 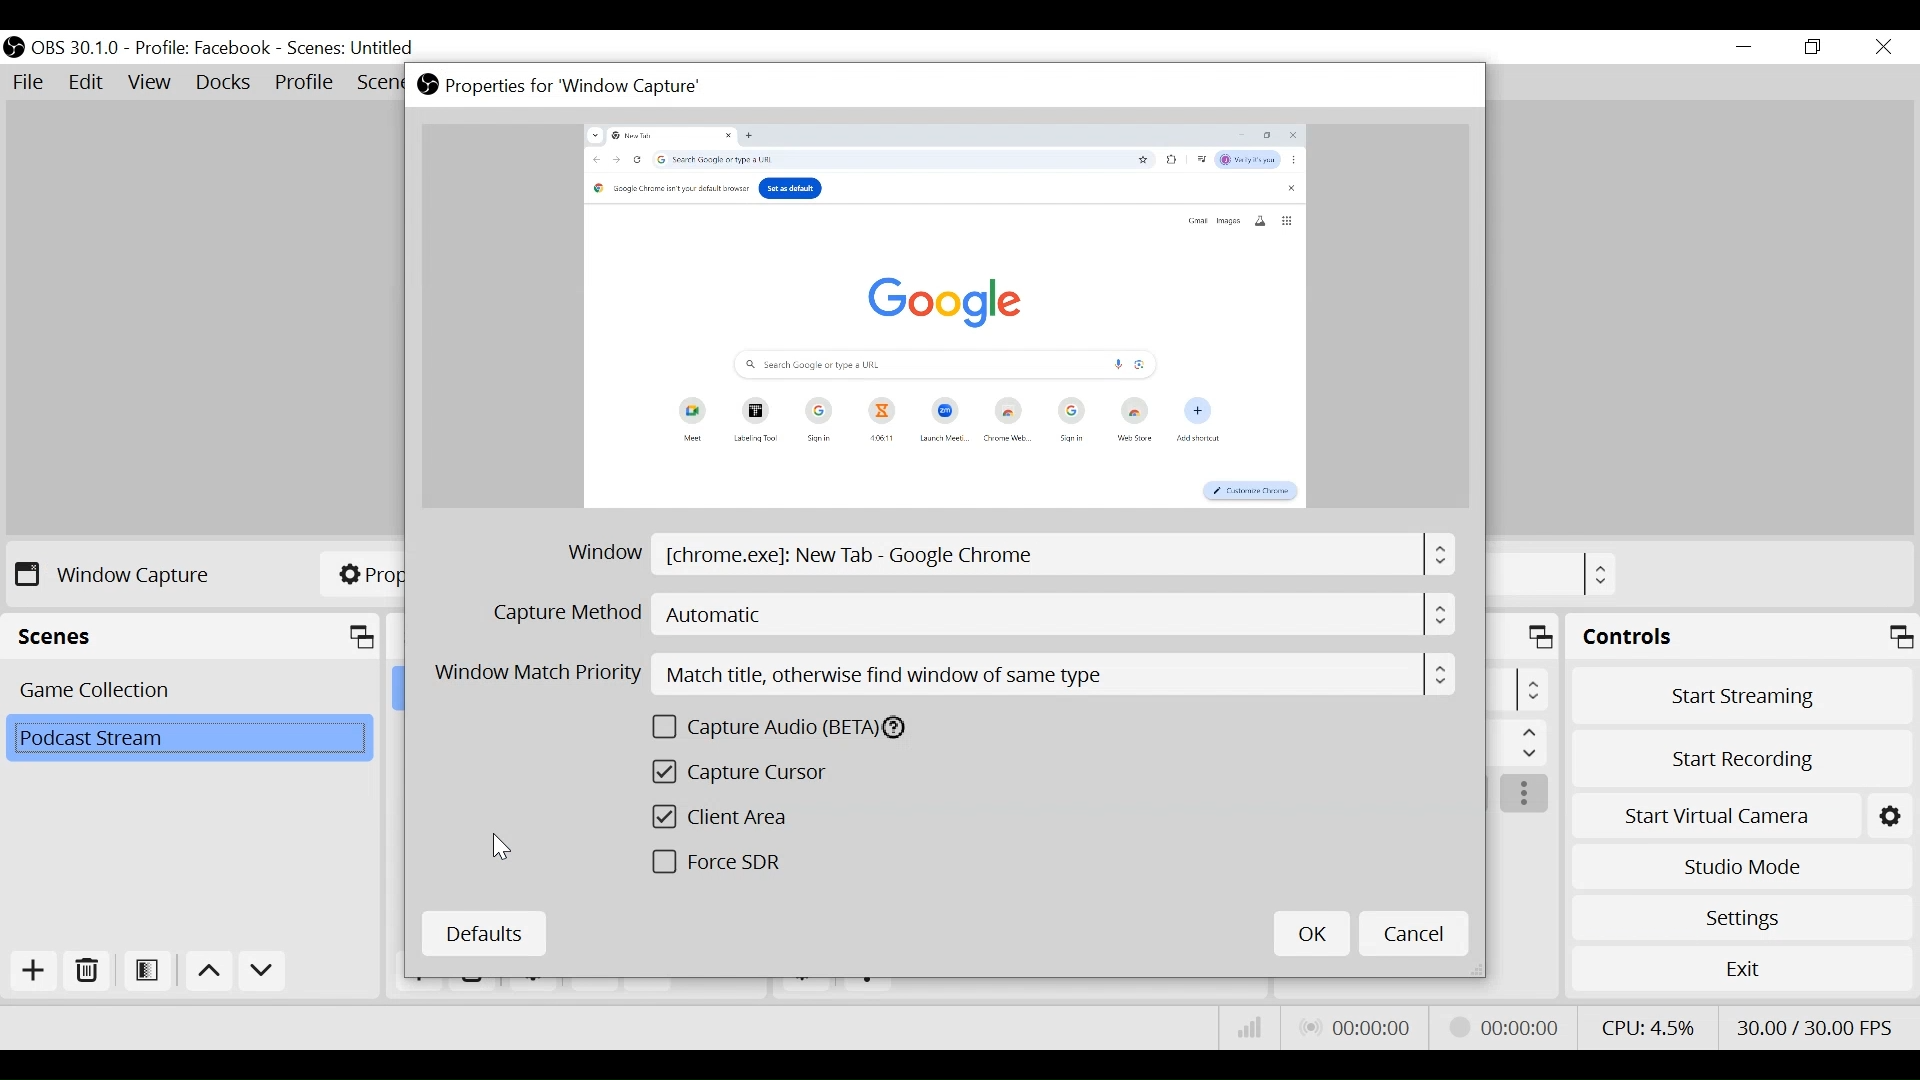 I want to click on OBS Studio Desktop Icon, so click(x=15, y=48).